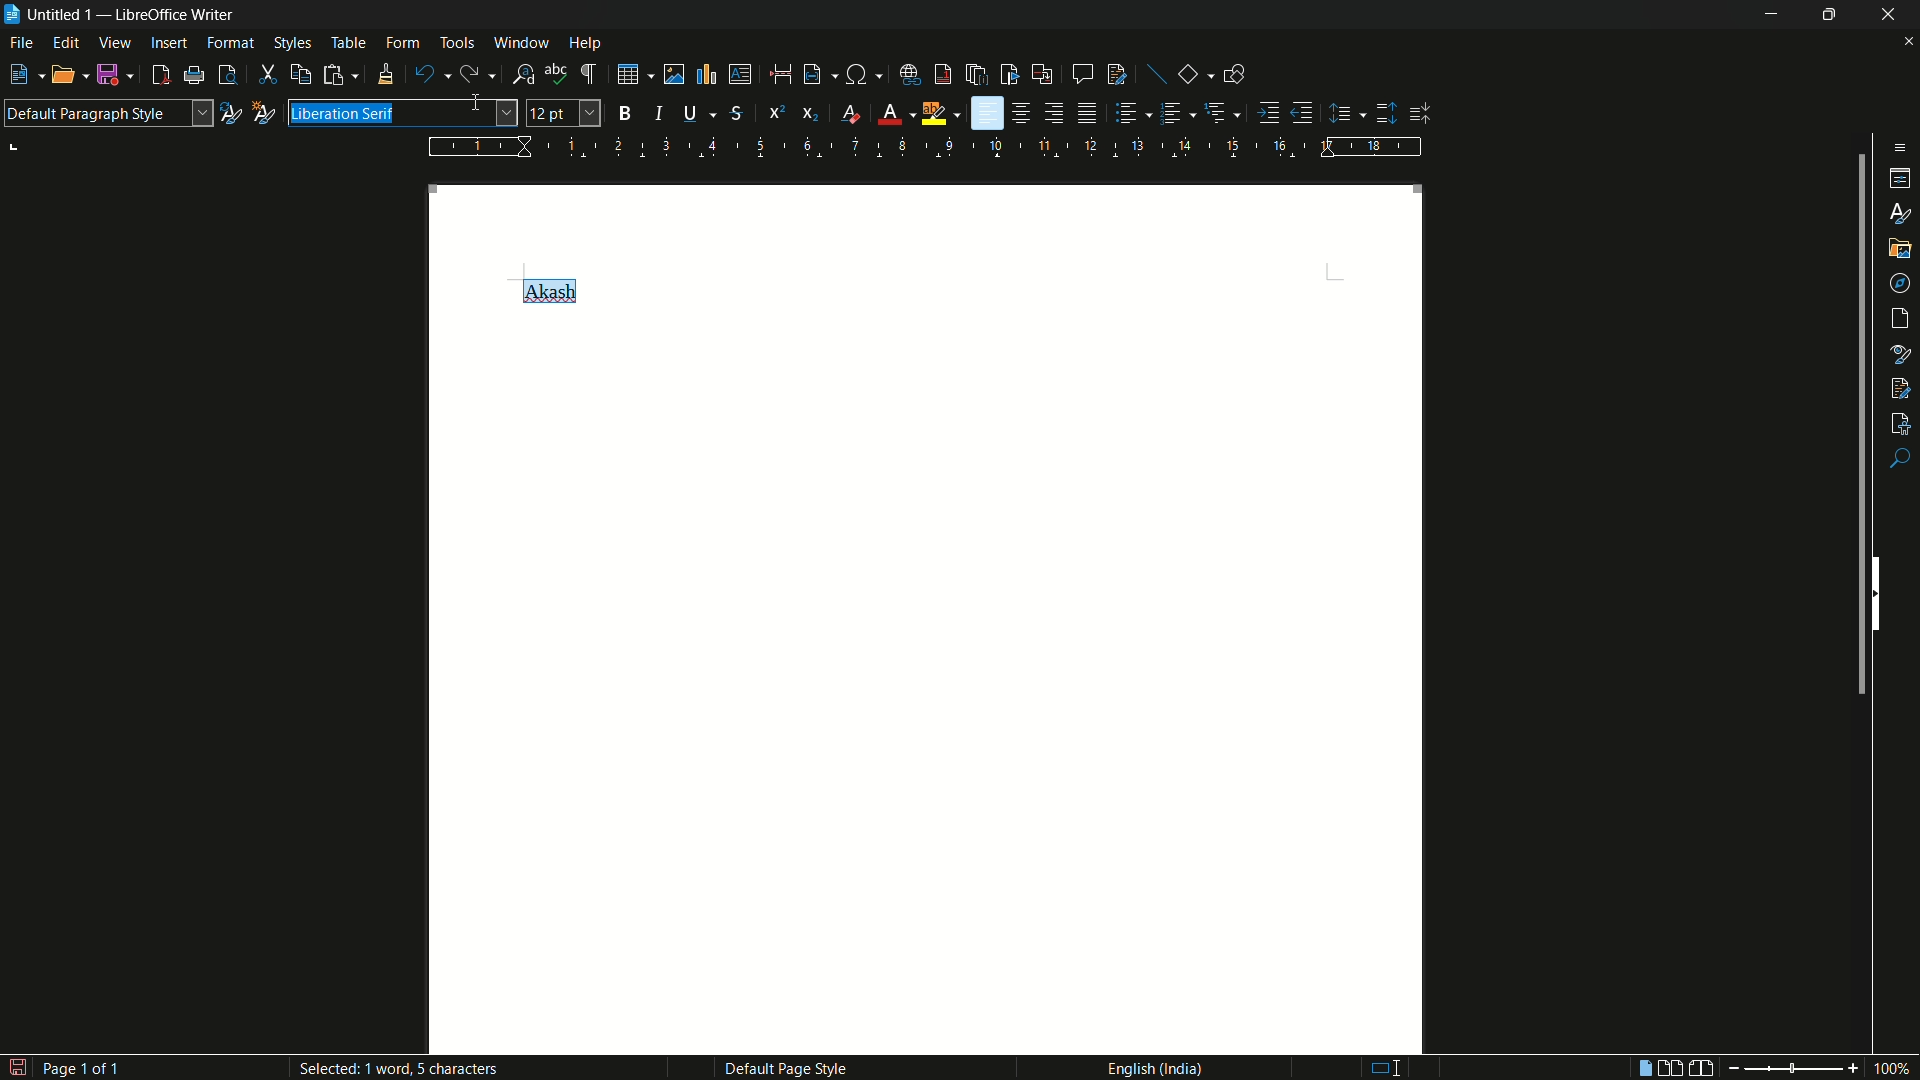 The image size is (1920, 1080). I want to click on page style, so click(785, 1068).